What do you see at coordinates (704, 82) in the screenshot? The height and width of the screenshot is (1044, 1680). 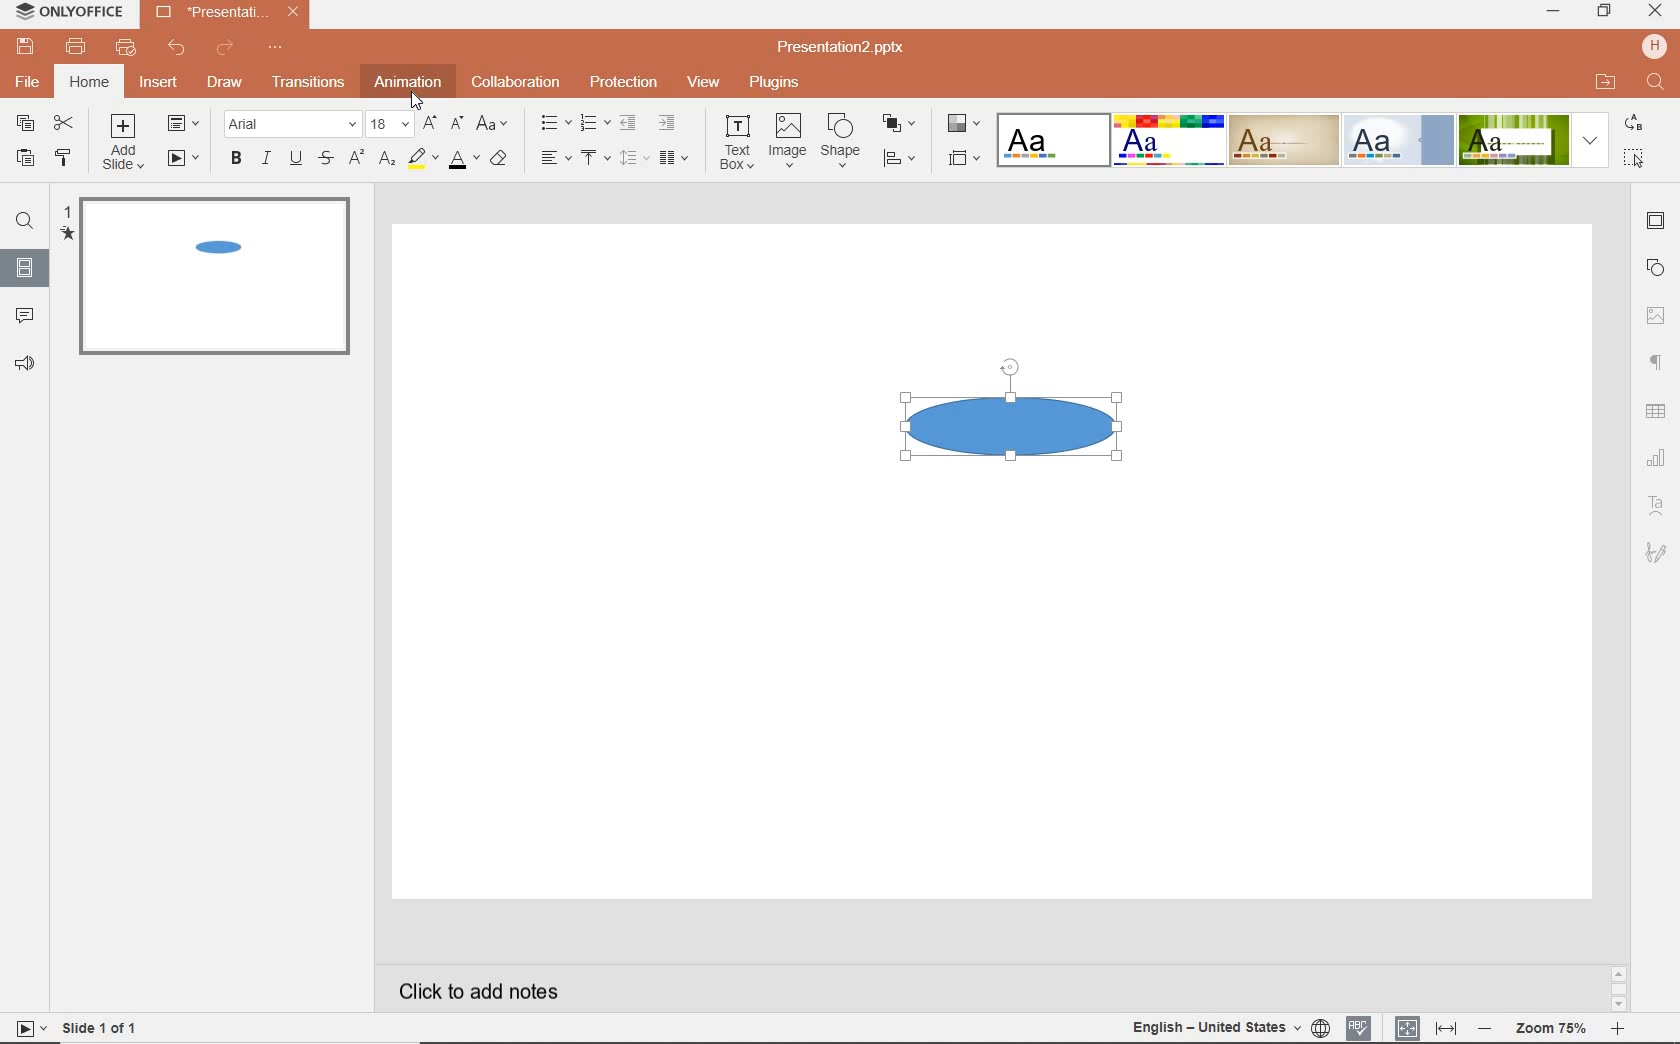 I see `view` at bounding box center [704, 82].